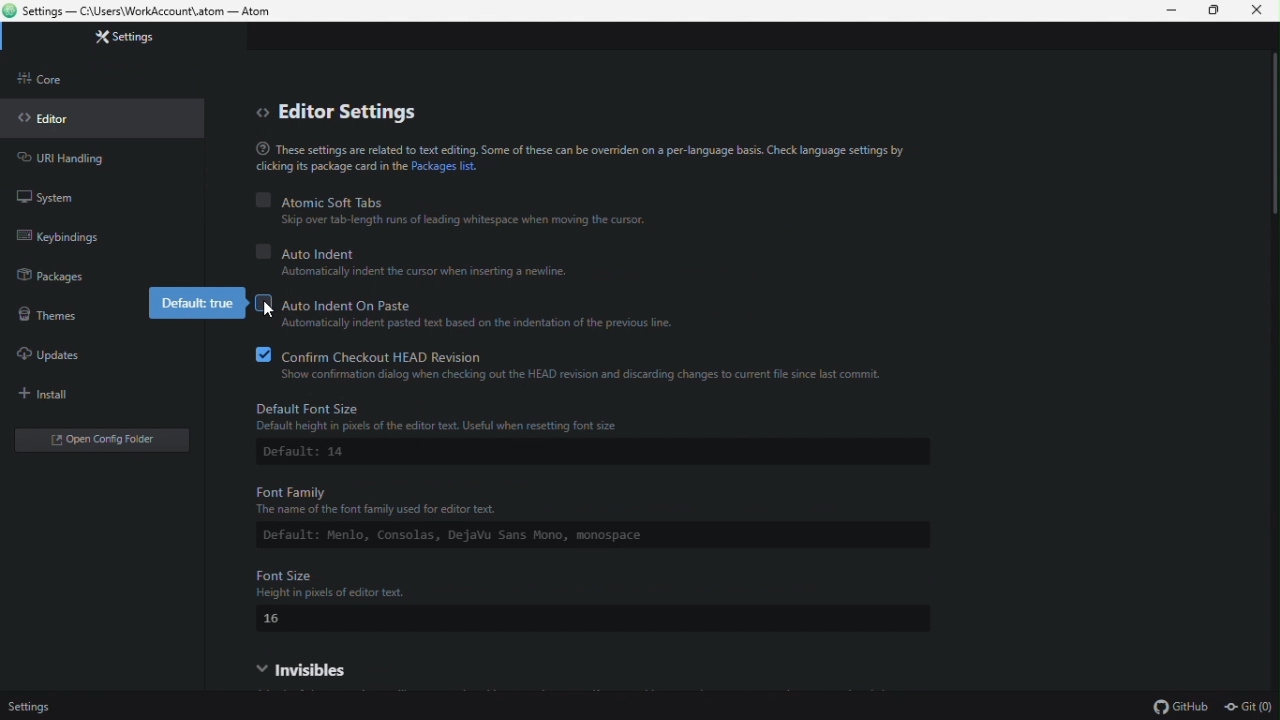 This screenshot has width=1280, height=720. Describe the element at coordinates (585, 376) in the screenshot. I see `Show confirmation dialog when checking out the HEAD revision and discarding changes to current file since last commit.` at that location.